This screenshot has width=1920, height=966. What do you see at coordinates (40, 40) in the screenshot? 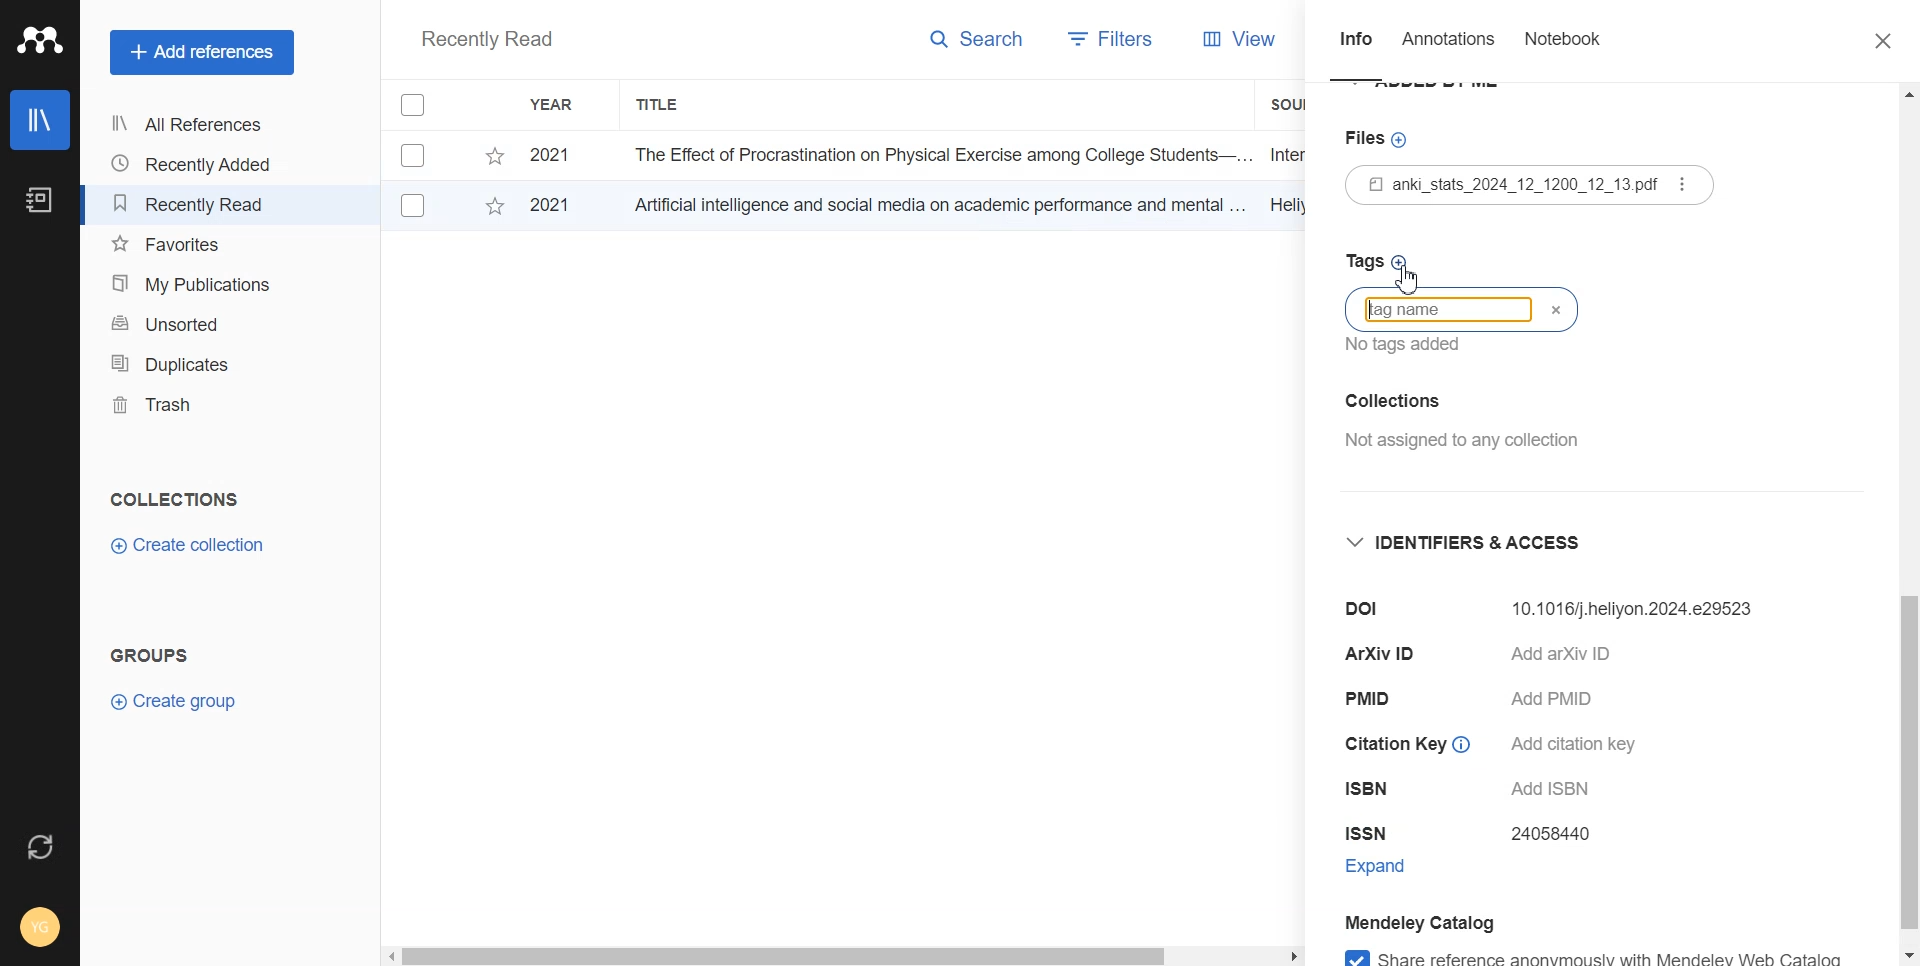
I see `Logo` at bounding box center [40, 40].